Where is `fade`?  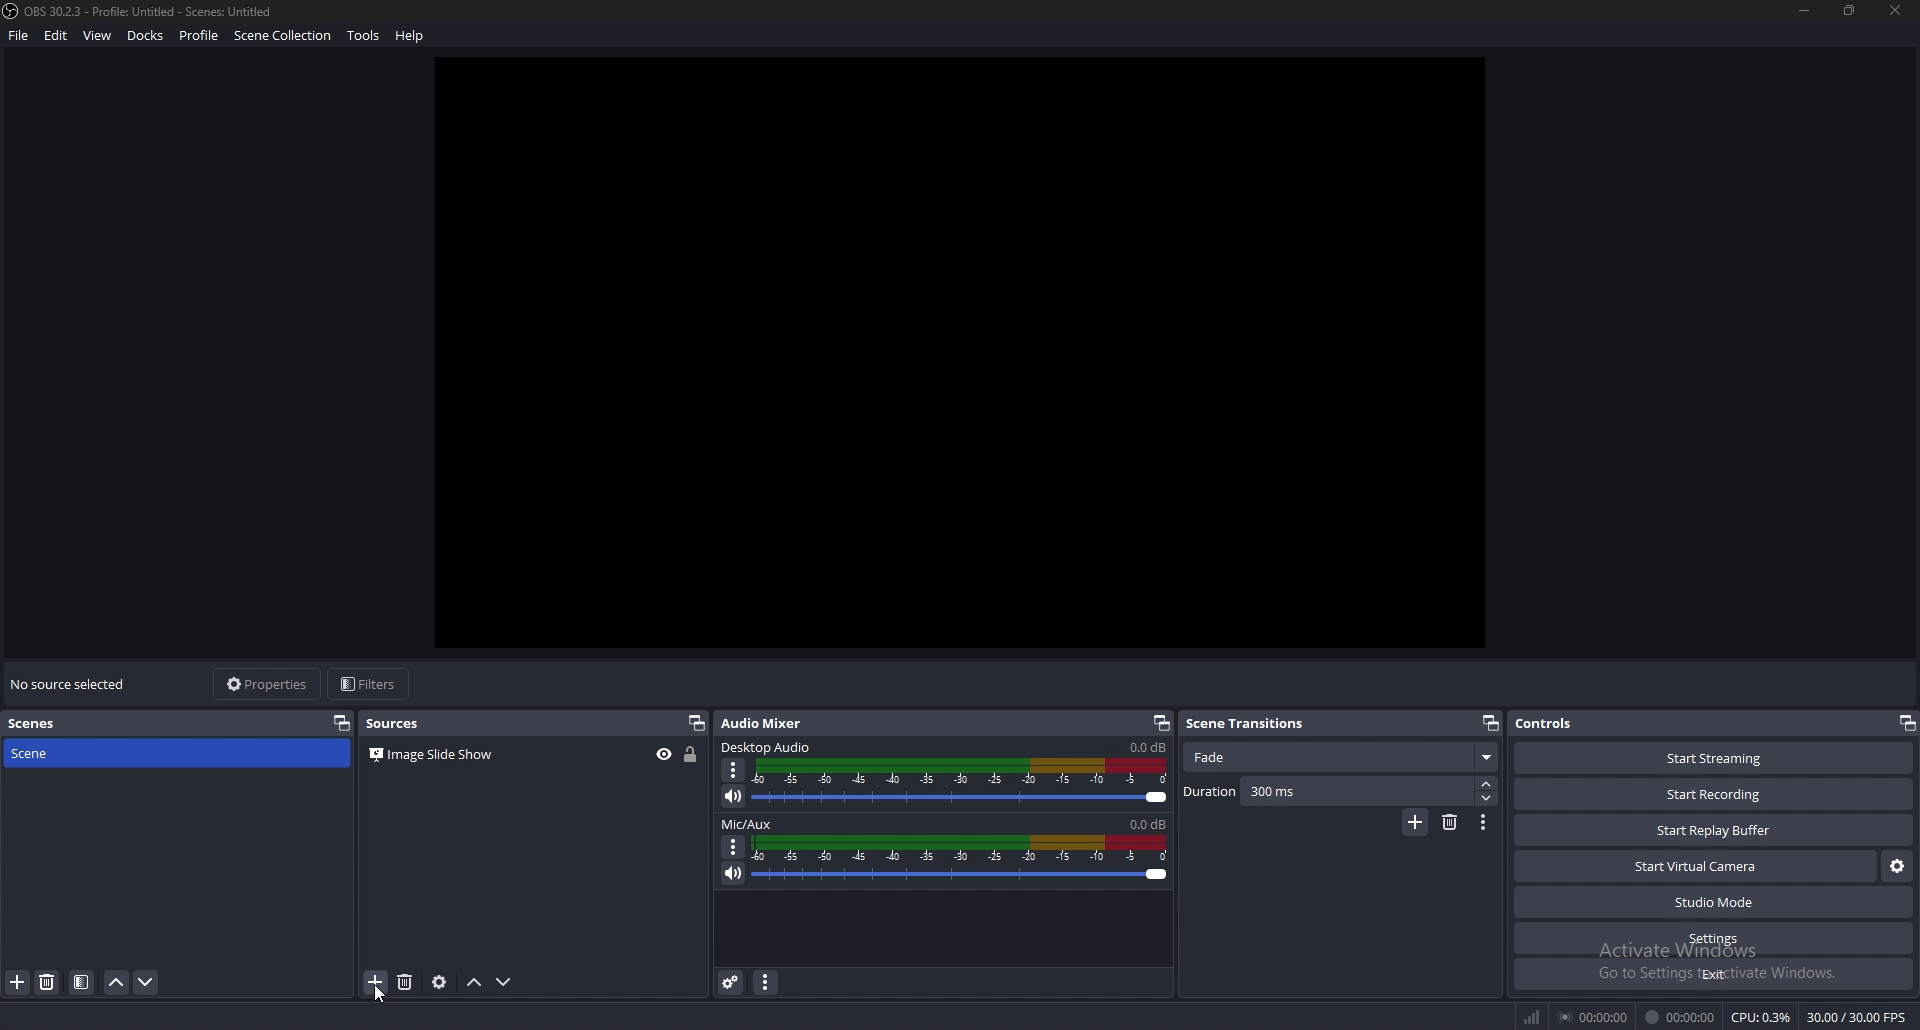 fade is located at coordinates (1340, 758).